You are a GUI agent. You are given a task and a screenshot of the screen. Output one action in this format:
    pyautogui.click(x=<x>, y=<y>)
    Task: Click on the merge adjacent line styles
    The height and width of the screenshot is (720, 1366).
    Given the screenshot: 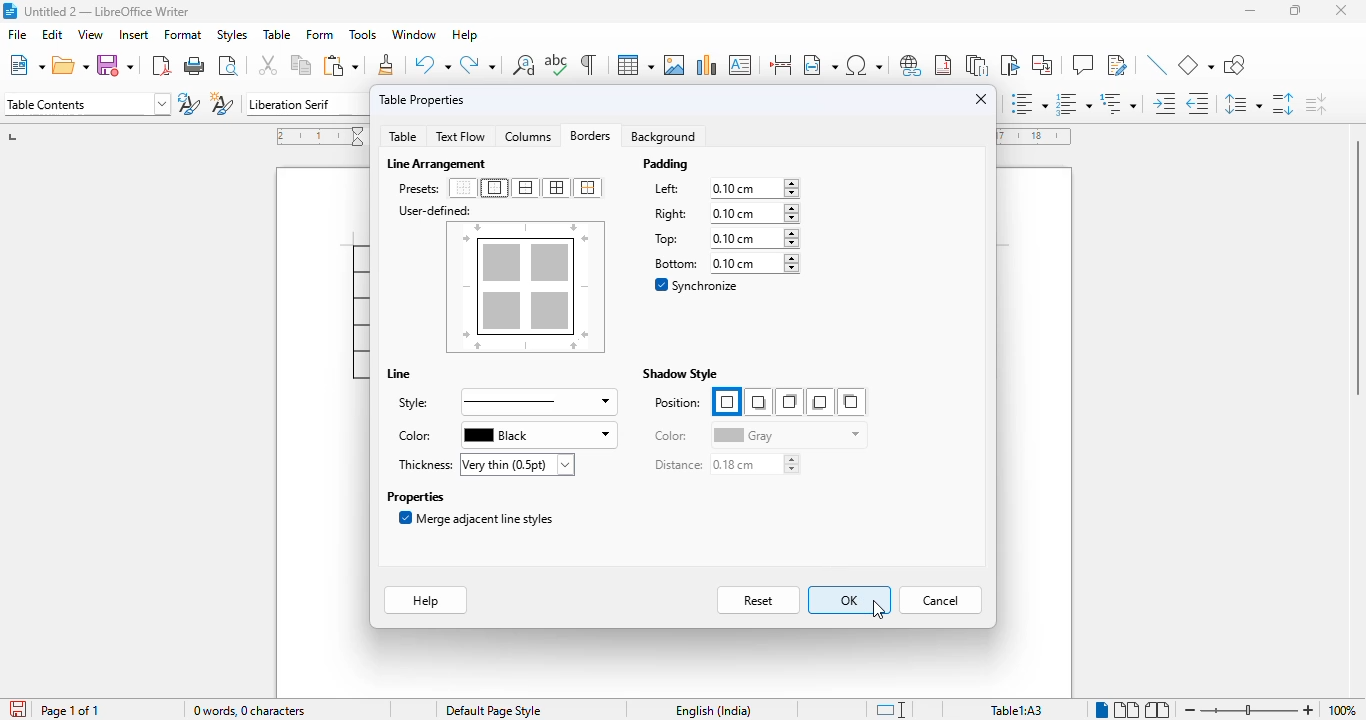 What is the action you would take?
    pyautogui.click(x=477, y=518)
    